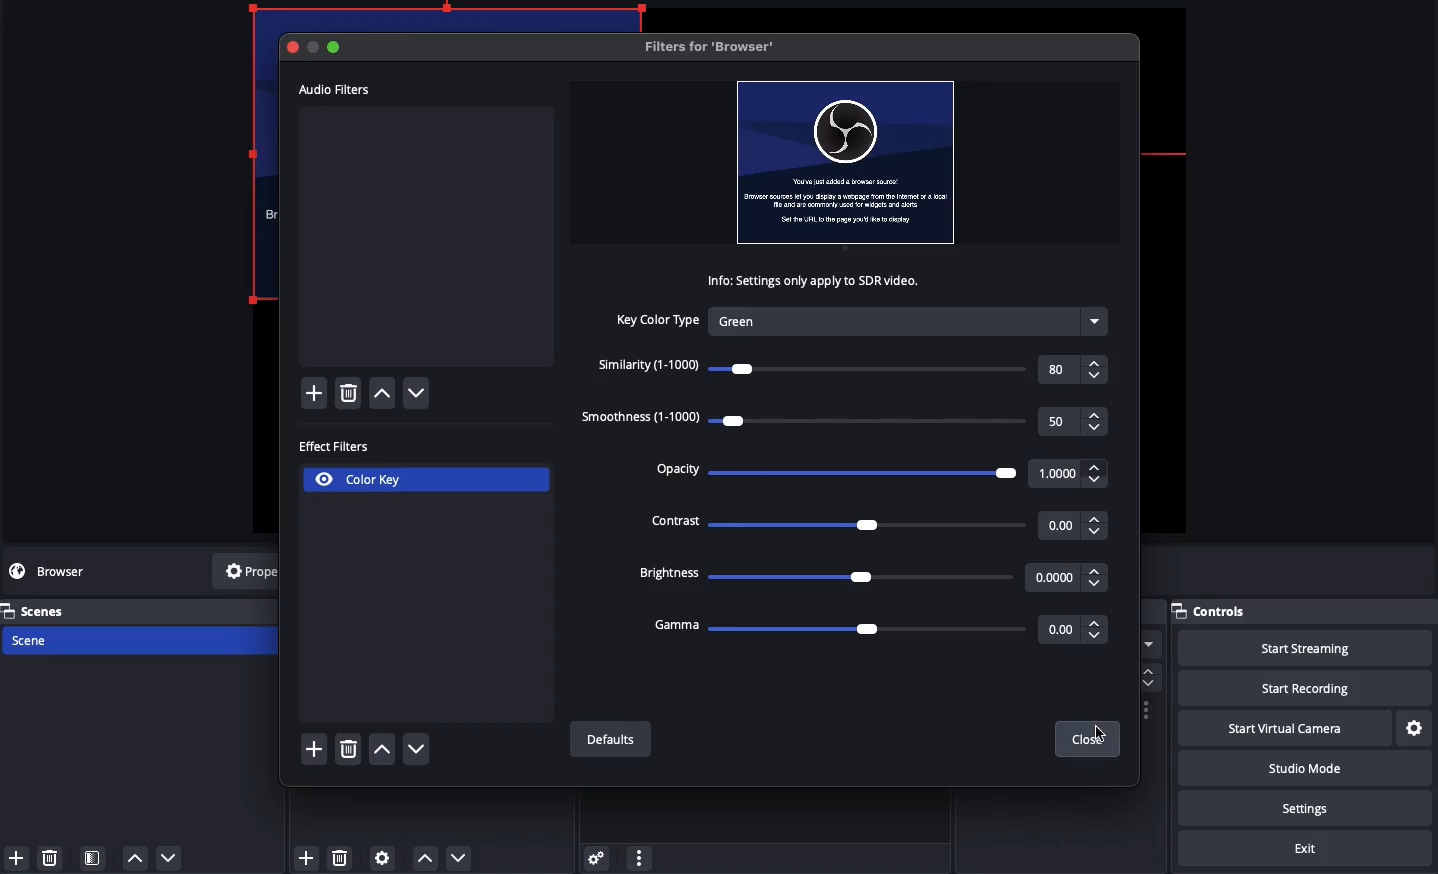 This screenshot has height=874, width=1438. I want to click on delete, so click(53, 859).